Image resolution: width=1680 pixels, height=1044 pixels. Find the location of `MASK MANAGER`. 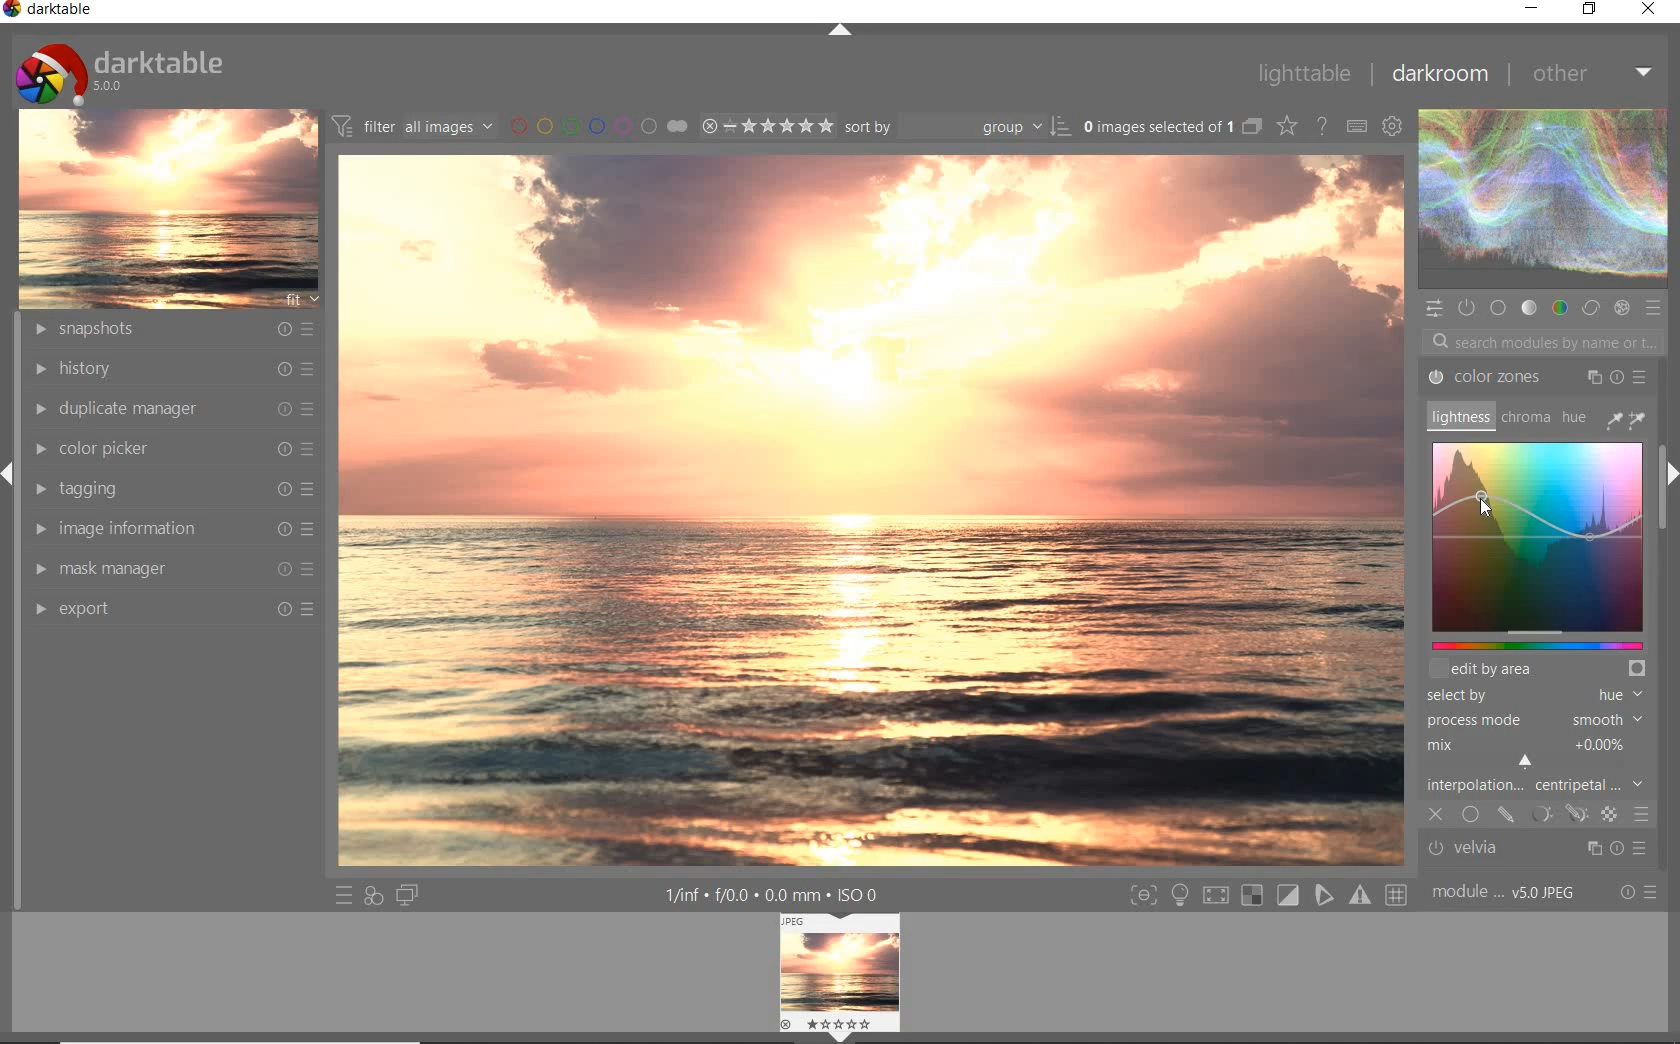

MASK MANAGER is located at coordinates (172, 568).